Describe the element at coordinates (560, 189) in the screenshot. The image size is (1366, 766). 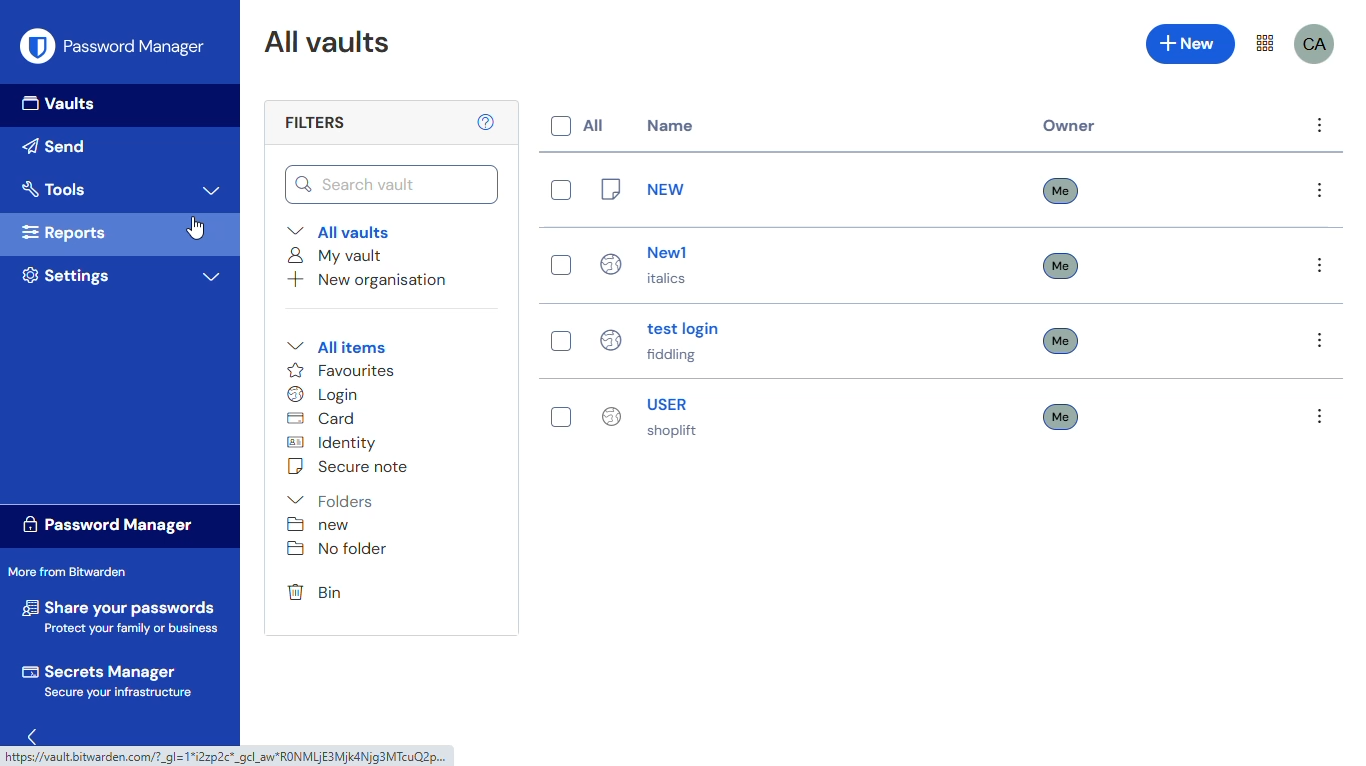
I see `checkbox` at that location.